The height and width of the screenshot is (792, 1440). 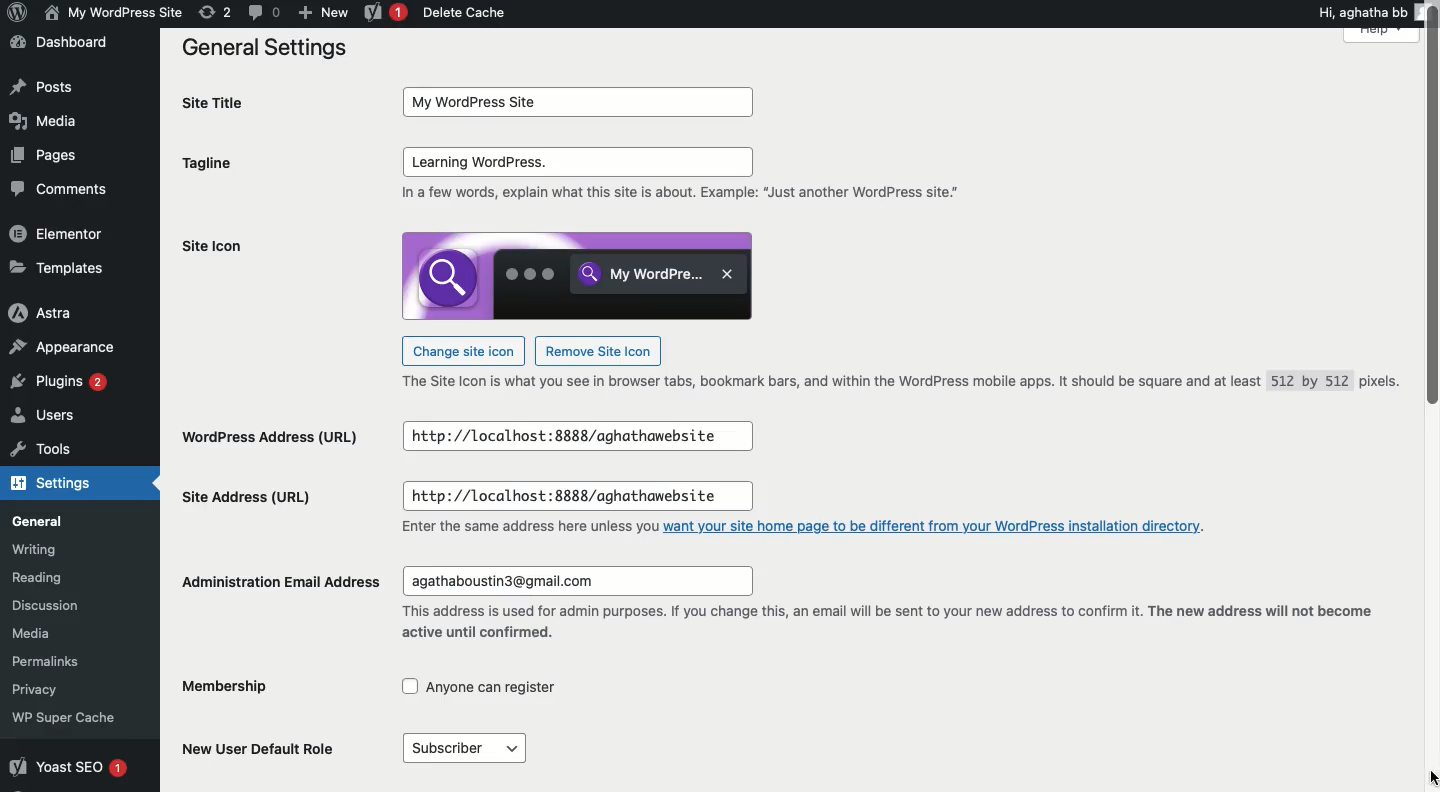 What do you see at coordinates (51, 122) in the screenshot?
I see `Media` at bounding box center [51, 122].